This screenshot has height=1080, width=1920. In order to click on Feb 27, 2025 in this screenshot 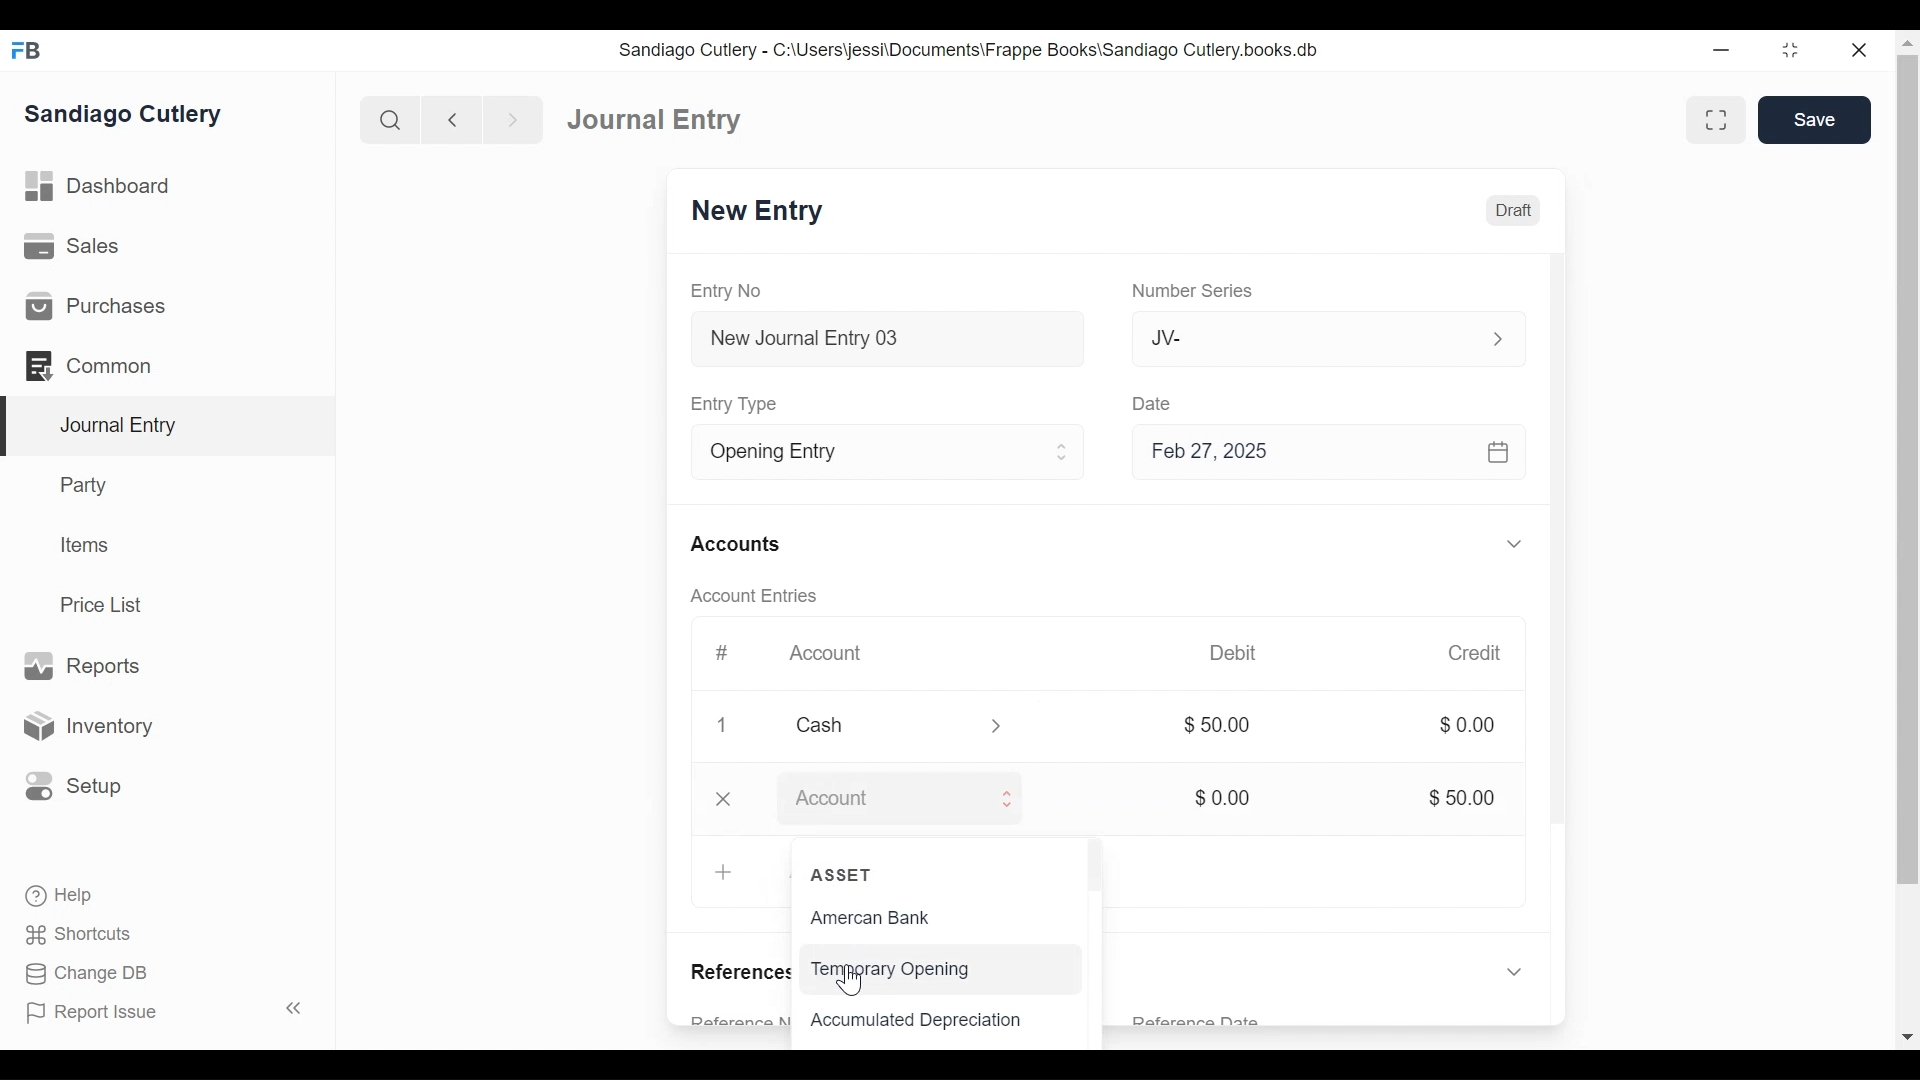, I will do `click(1326, 453)`.